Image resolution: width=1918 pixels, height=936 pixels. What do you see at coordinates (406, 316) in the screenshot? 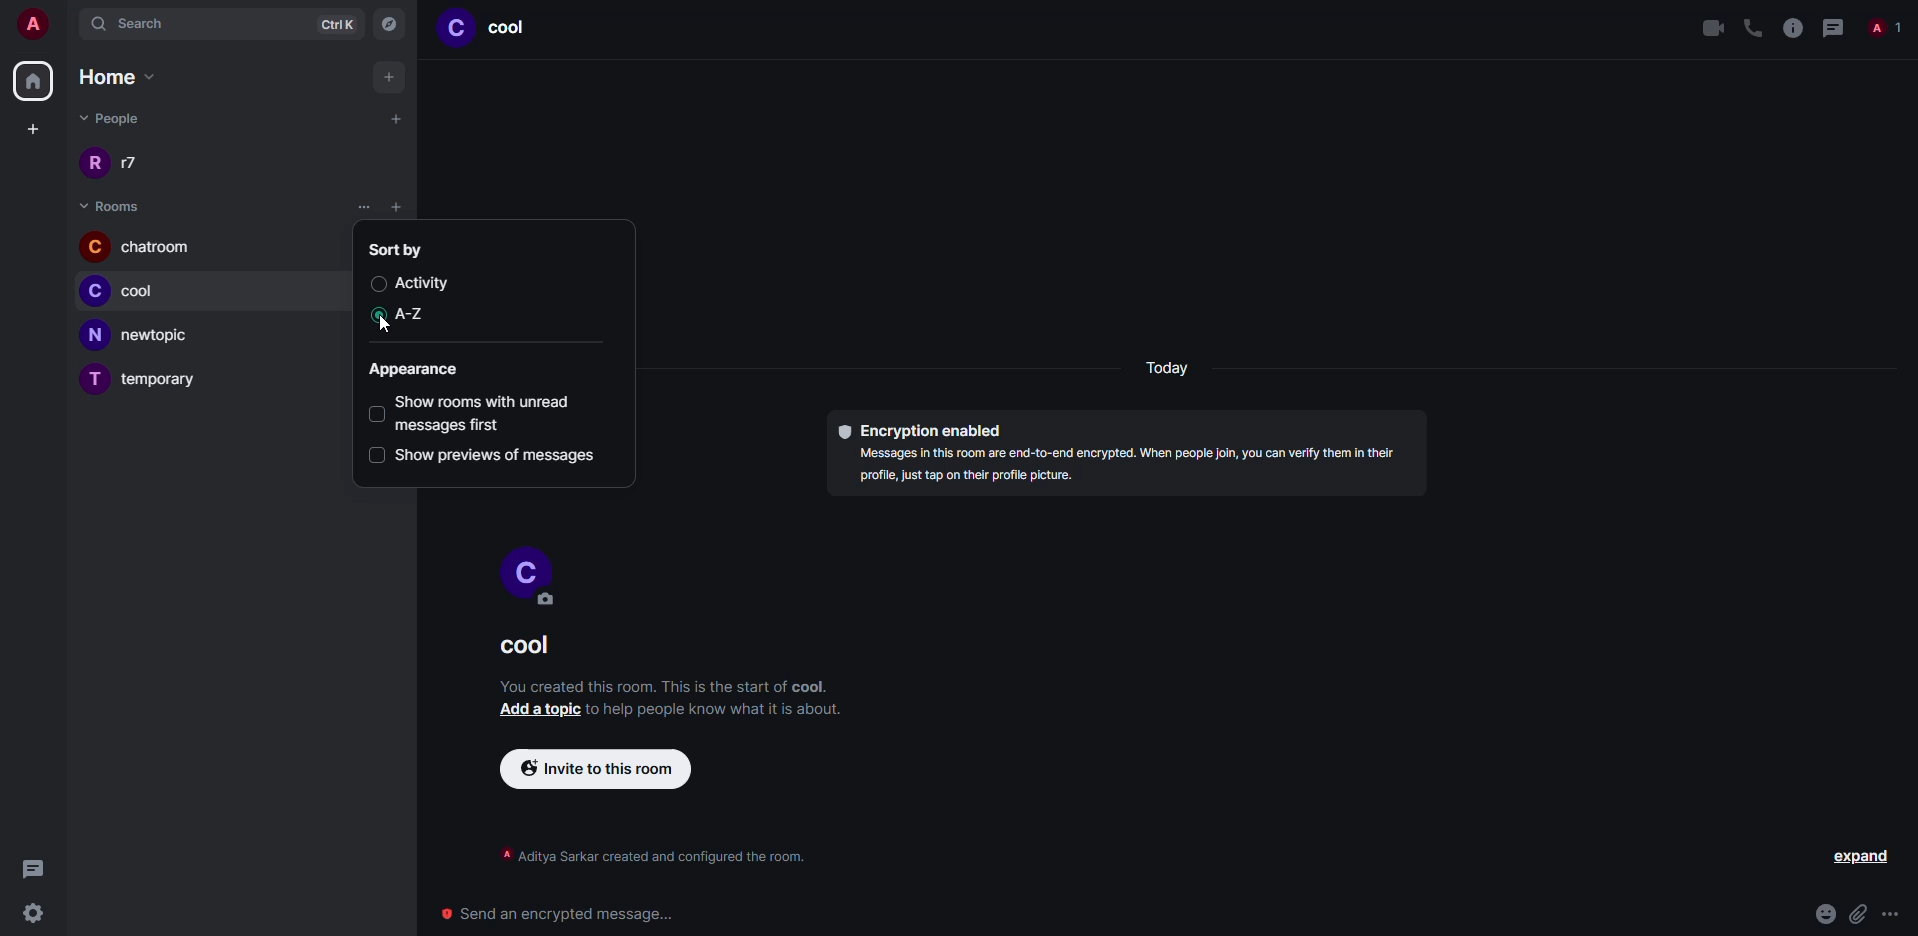
I see `a-z` at bounding box center [406, 316].